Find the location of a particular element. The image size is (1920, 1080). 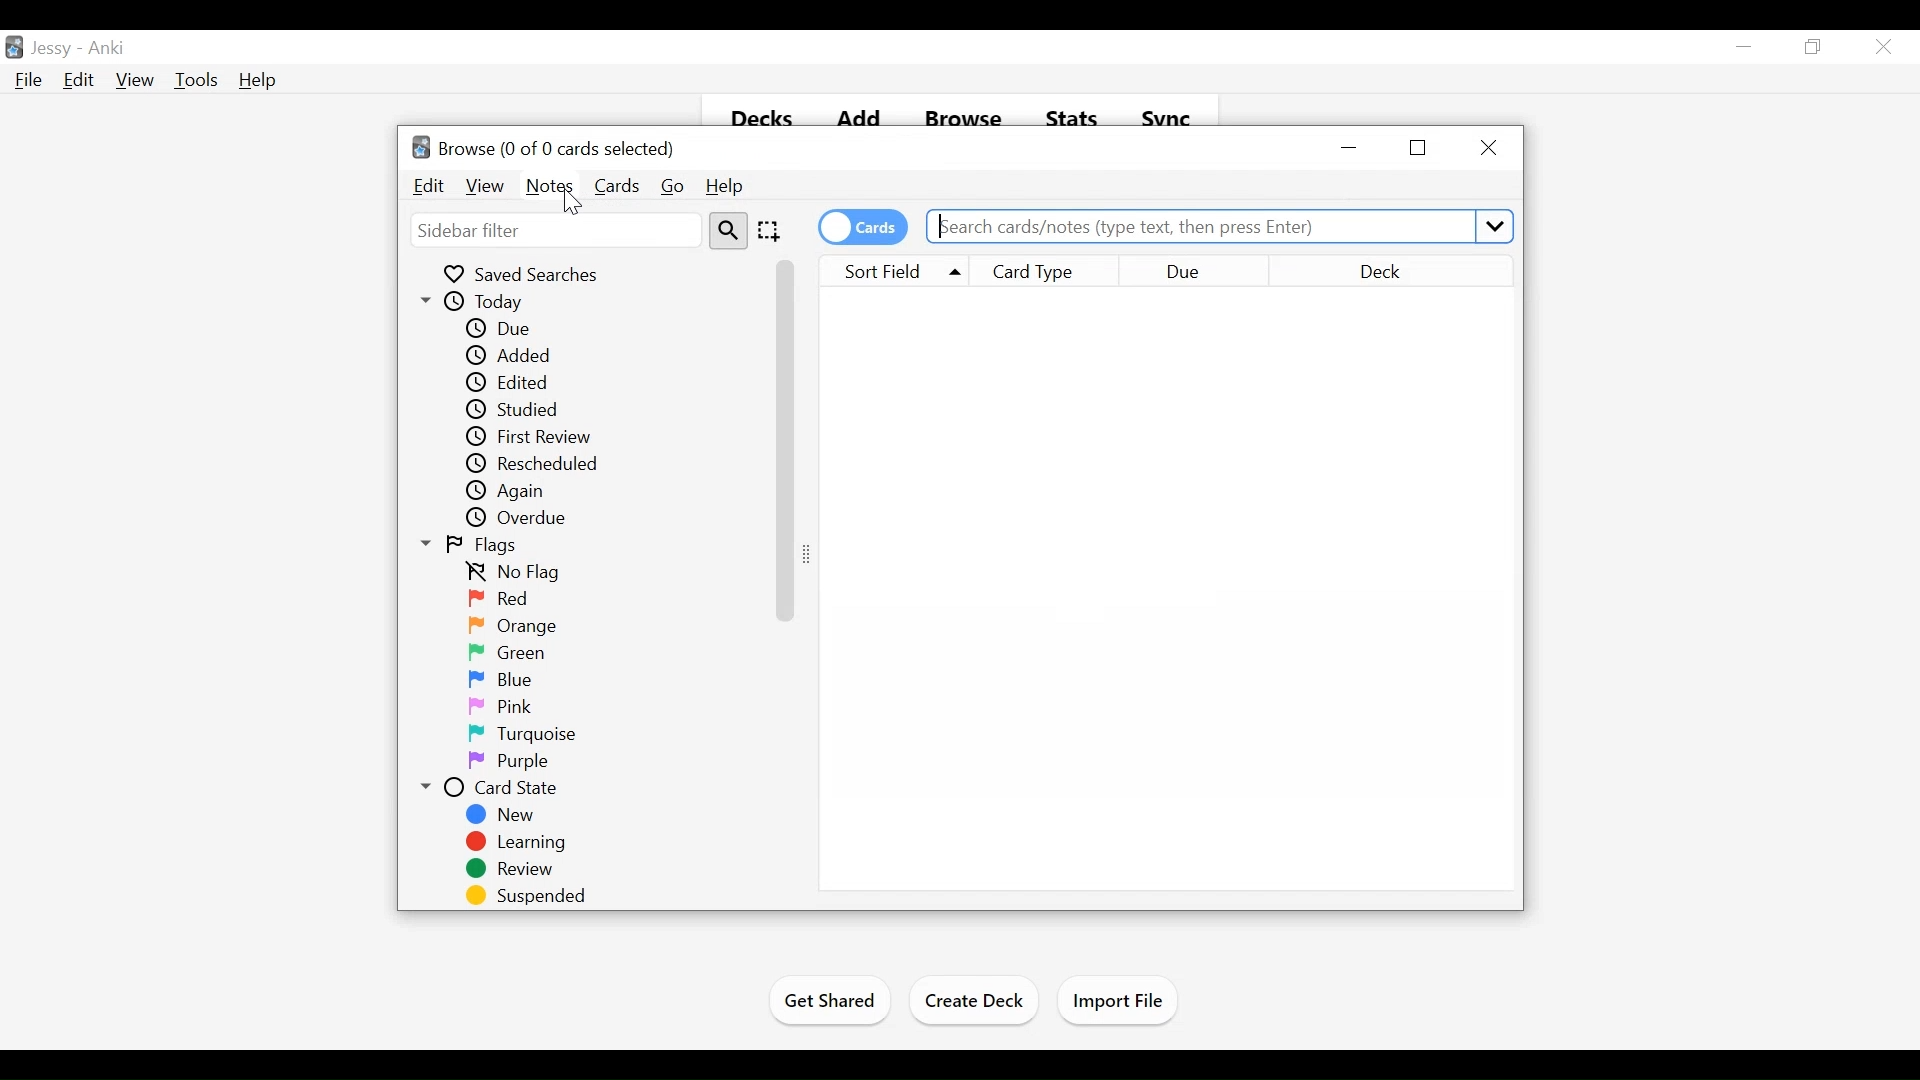

Notes is located at coordinates (550, 187).